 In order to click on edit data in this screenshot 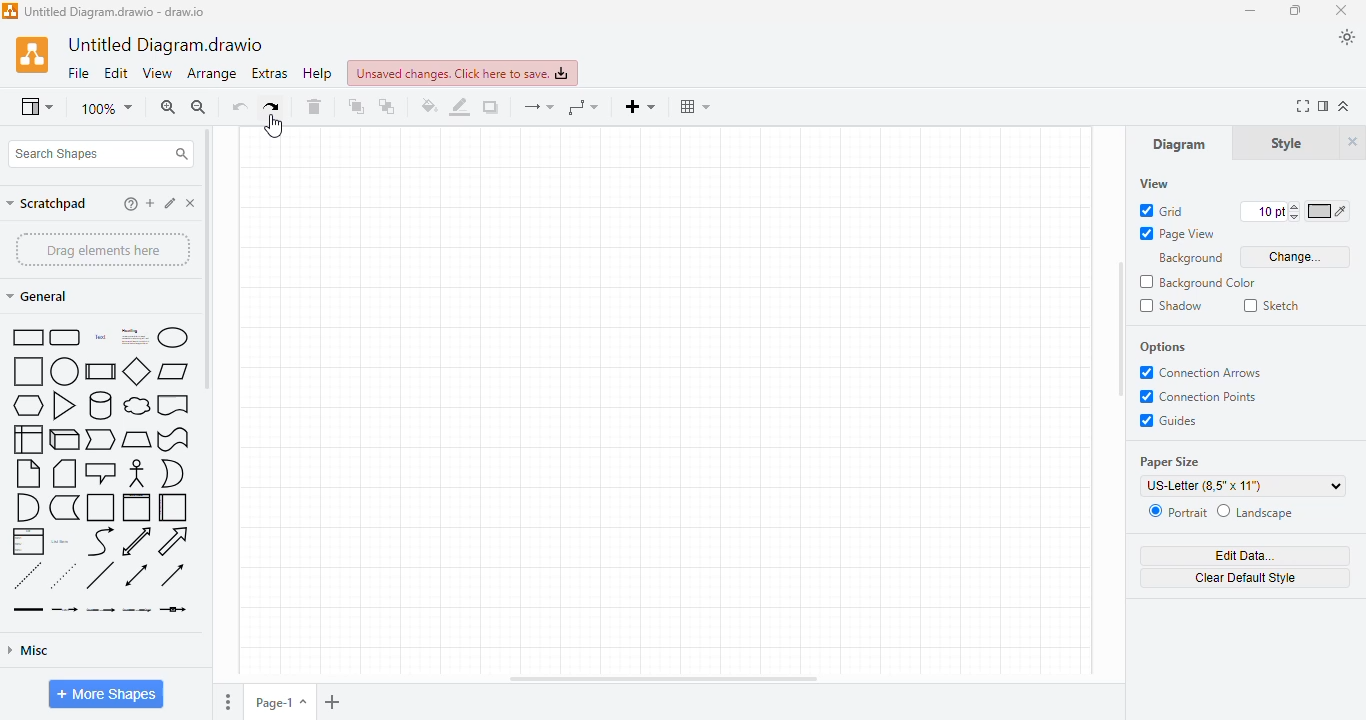, I will do `click(1246, 555)`.